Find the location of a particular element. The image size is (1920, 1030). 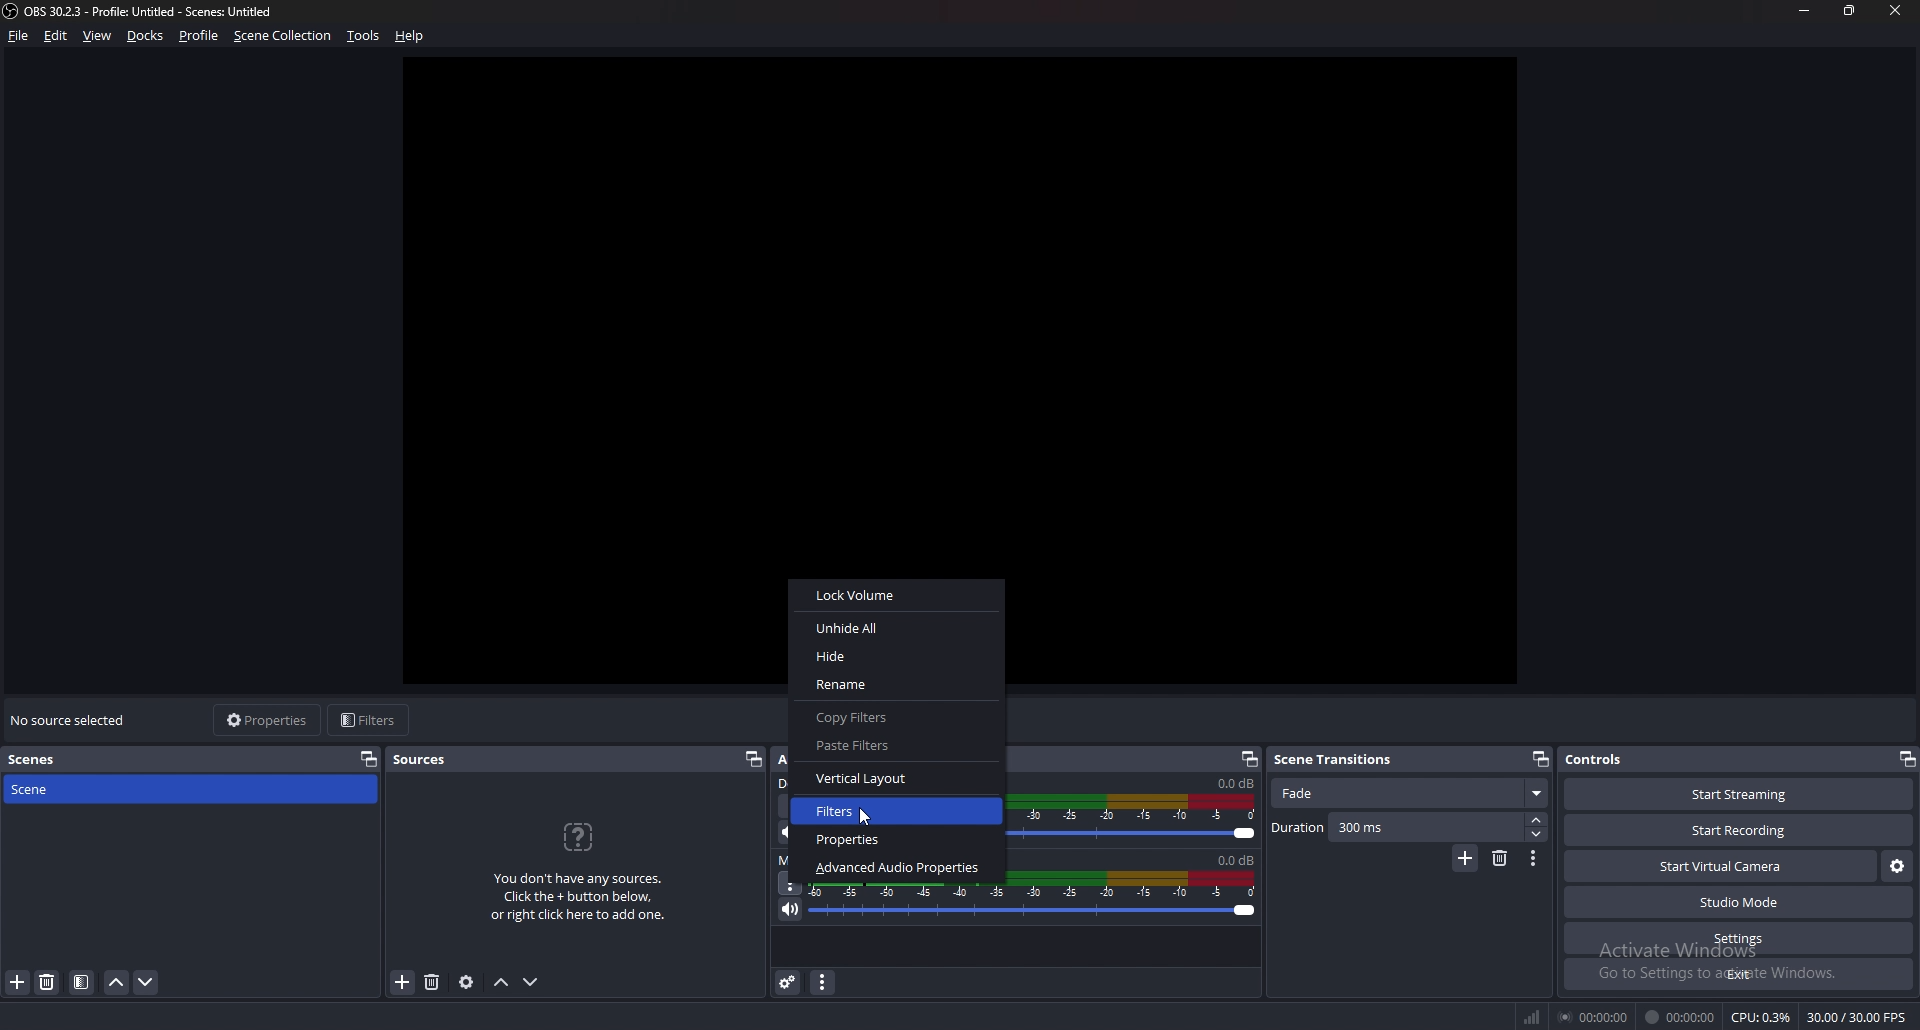

Paste Filters is located at coordinates (863, 745).